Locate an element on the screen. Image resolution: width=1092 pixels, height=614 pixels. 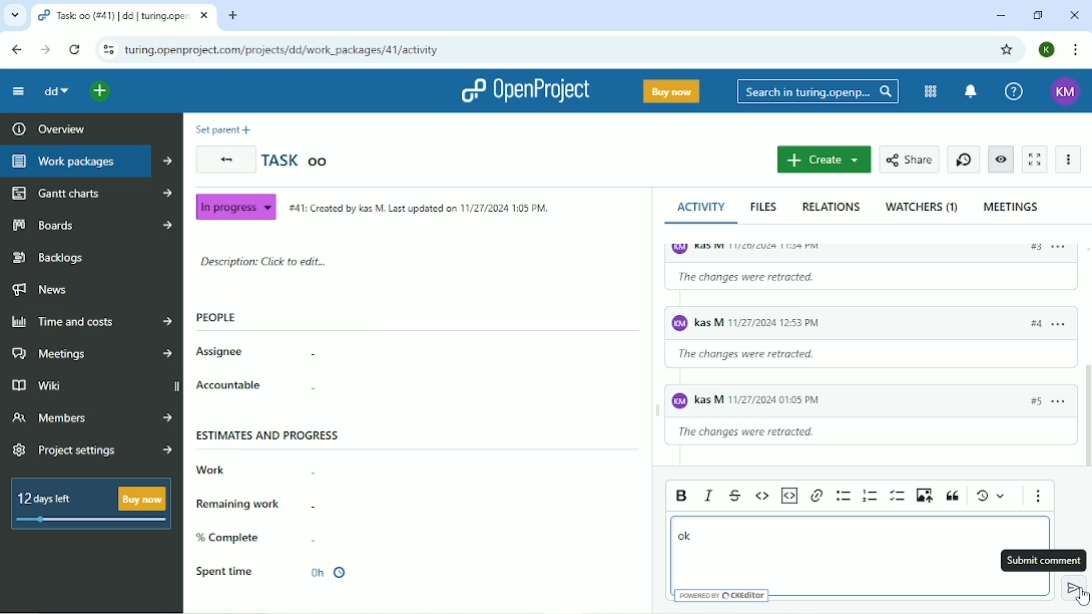
turing.openproject.com/projects/dd/work_packages/41/activity is located at coordinates (281, 51).